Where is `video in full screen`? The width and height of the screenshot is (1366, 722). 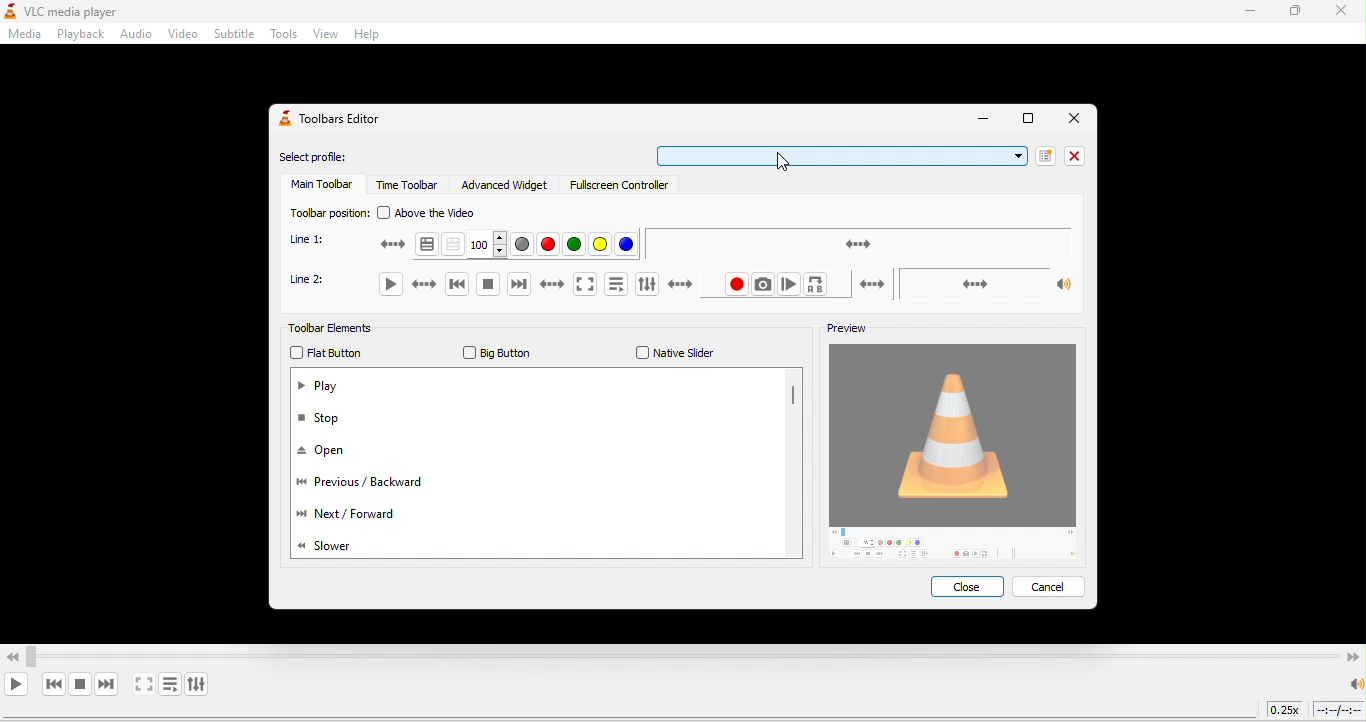
video in full screen is located at coordinates (590, 285).